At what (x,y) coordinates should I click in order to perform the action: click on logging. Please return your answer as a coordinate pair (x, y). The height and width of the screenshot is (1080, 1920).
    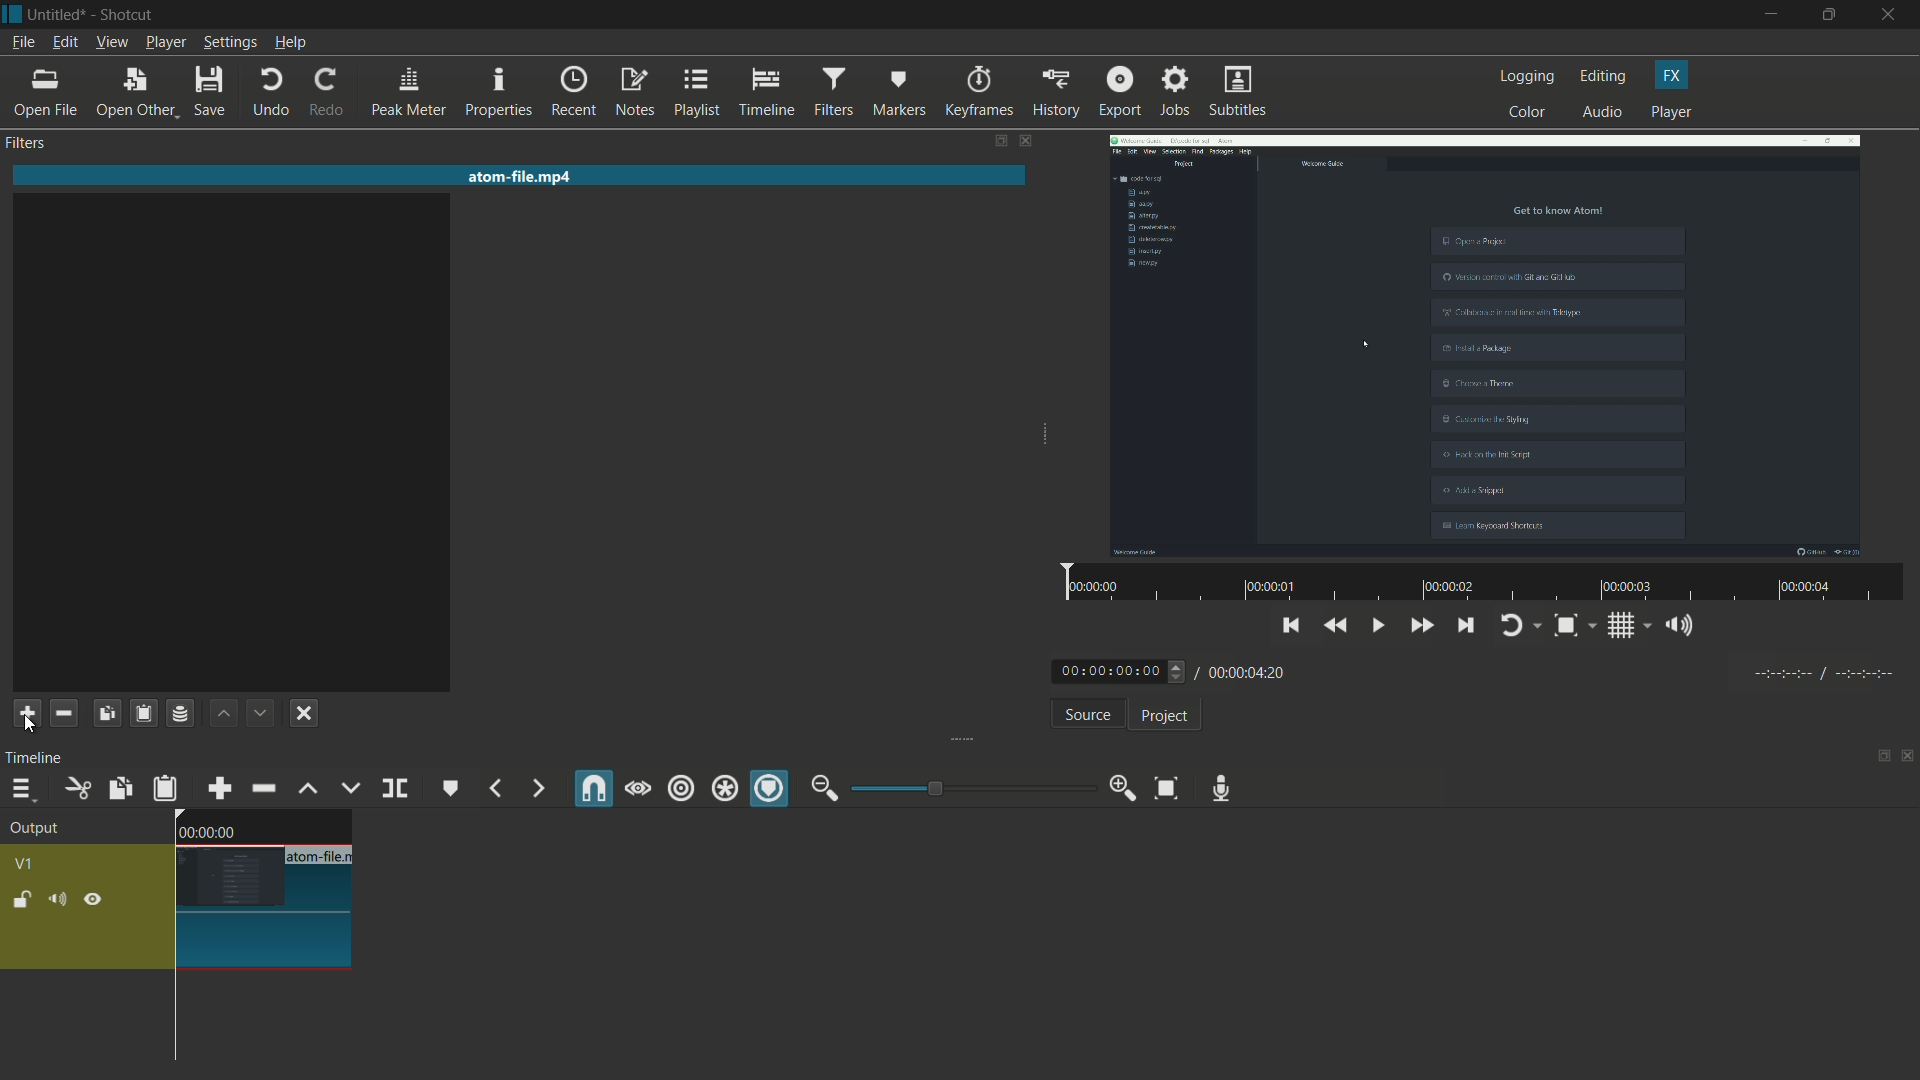
    Looking at the image, I should click on (1528, 76).